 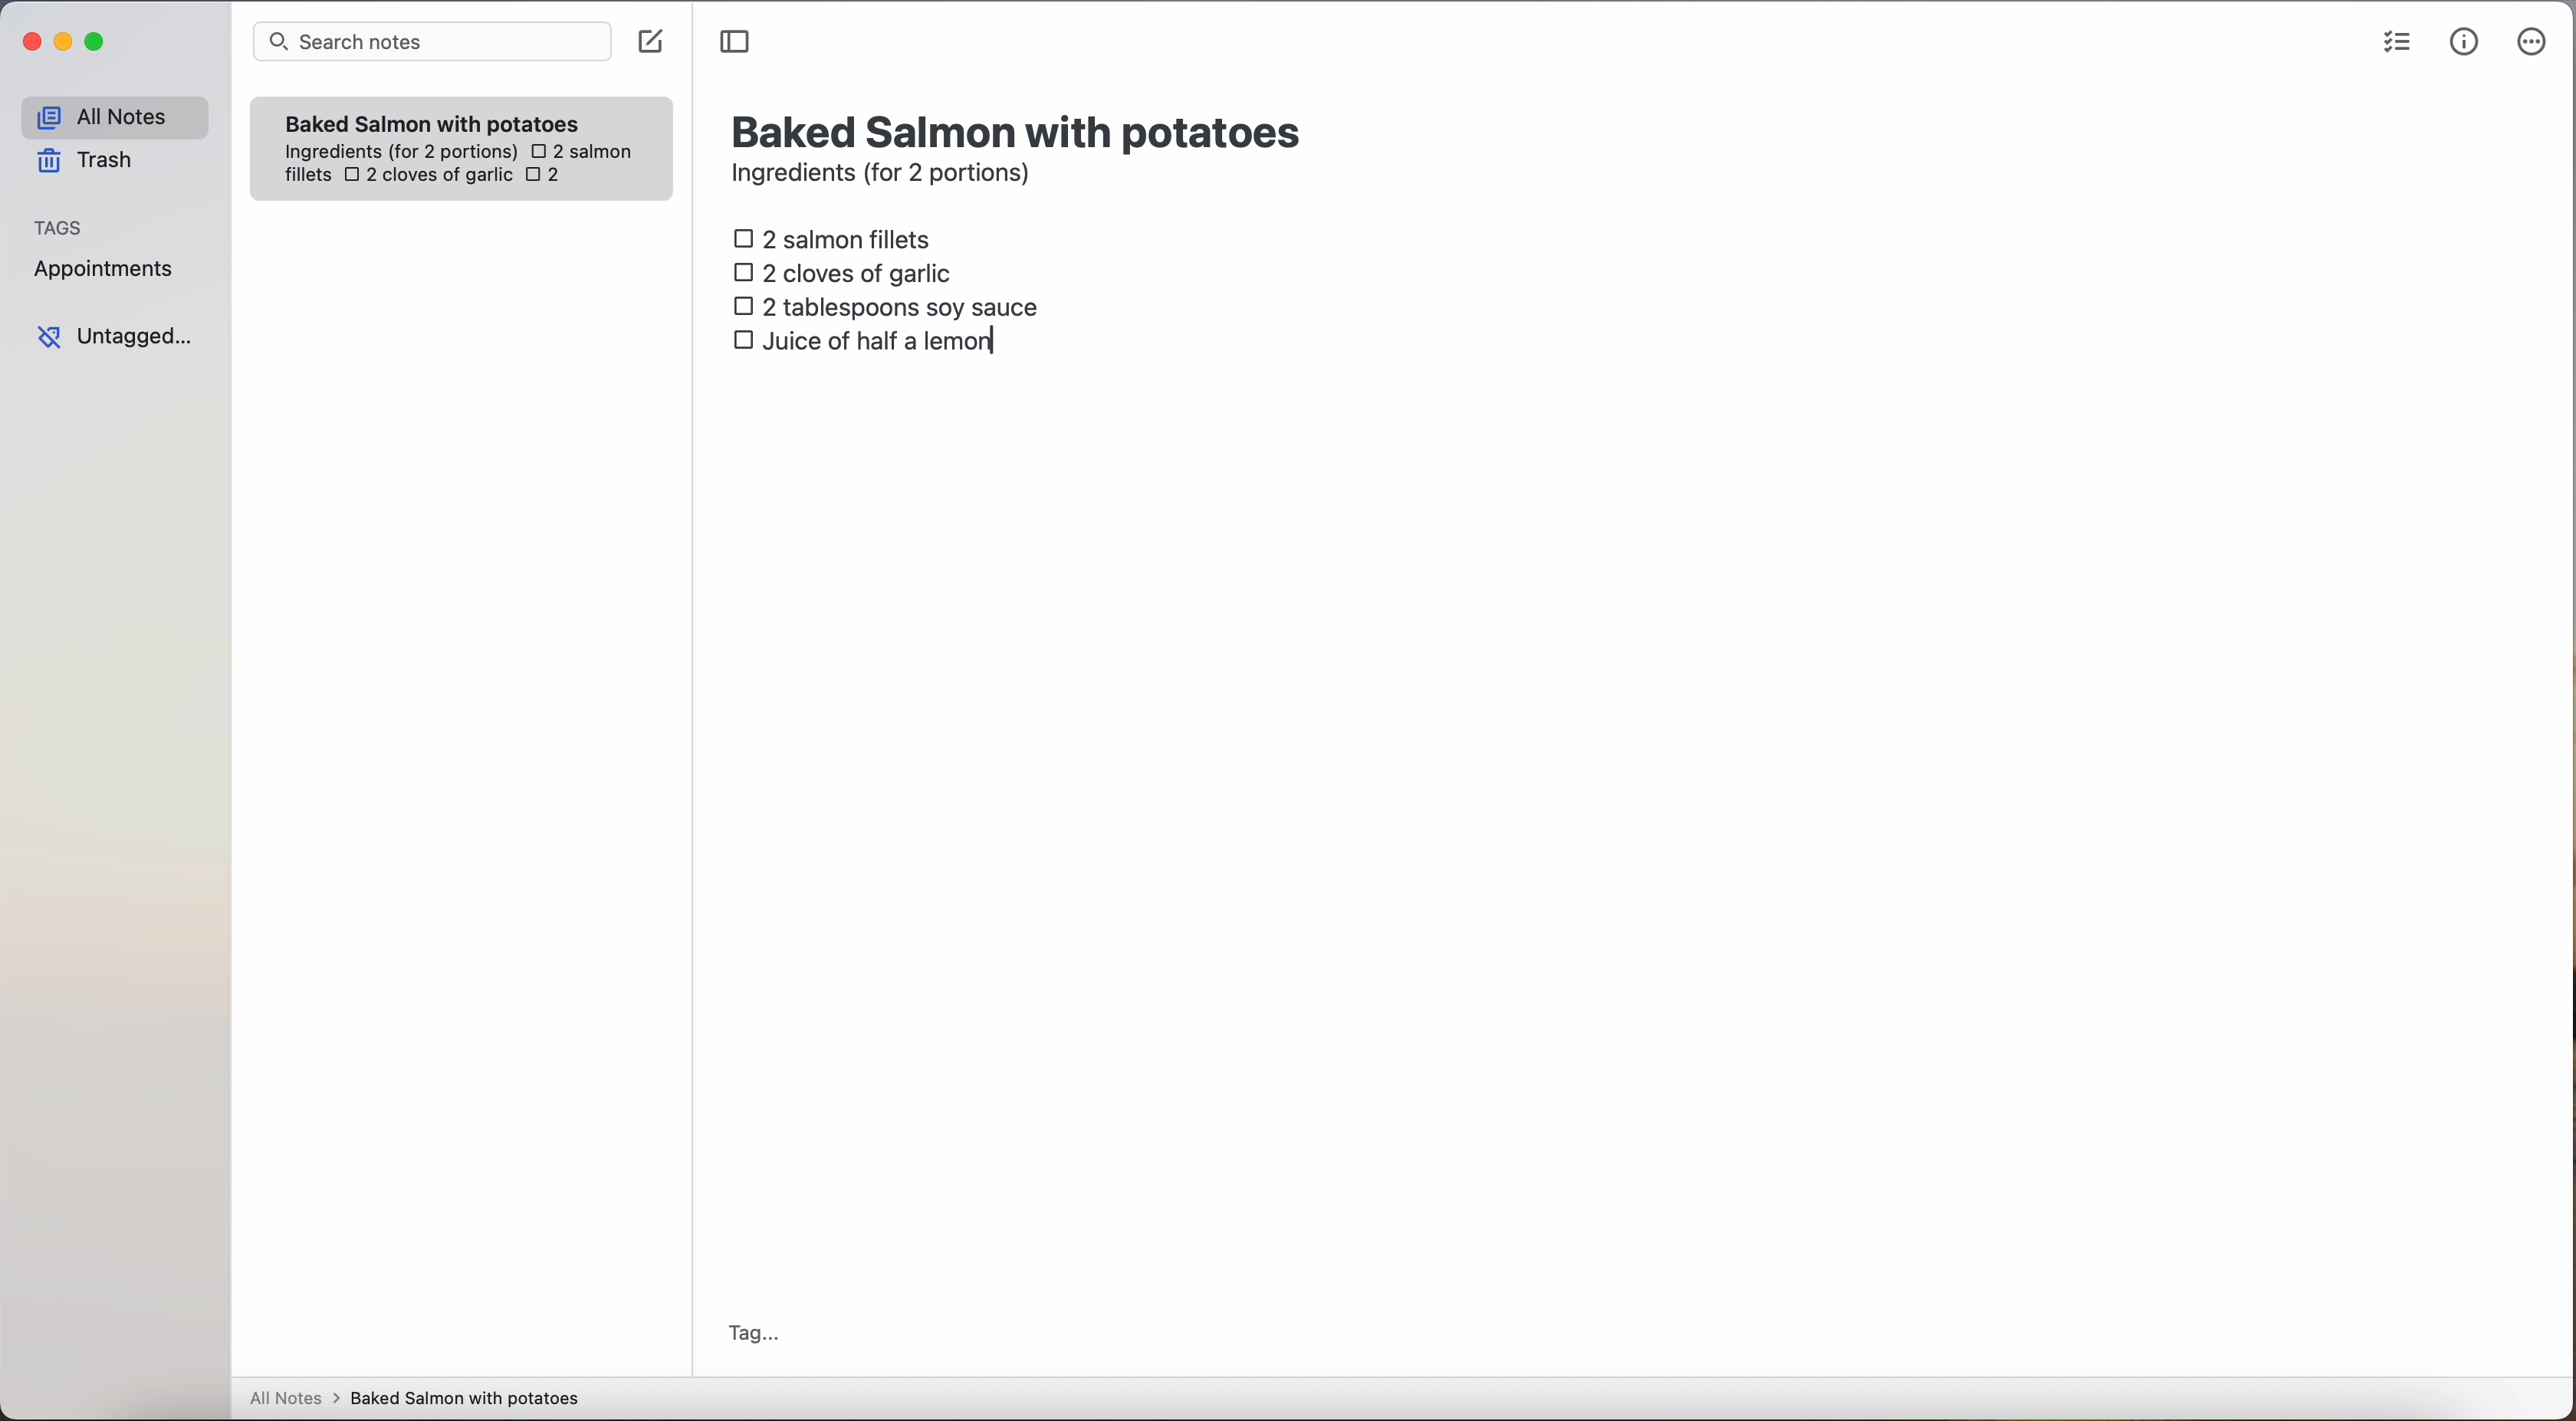 I want to click on trash, so click(x=92, y=161).